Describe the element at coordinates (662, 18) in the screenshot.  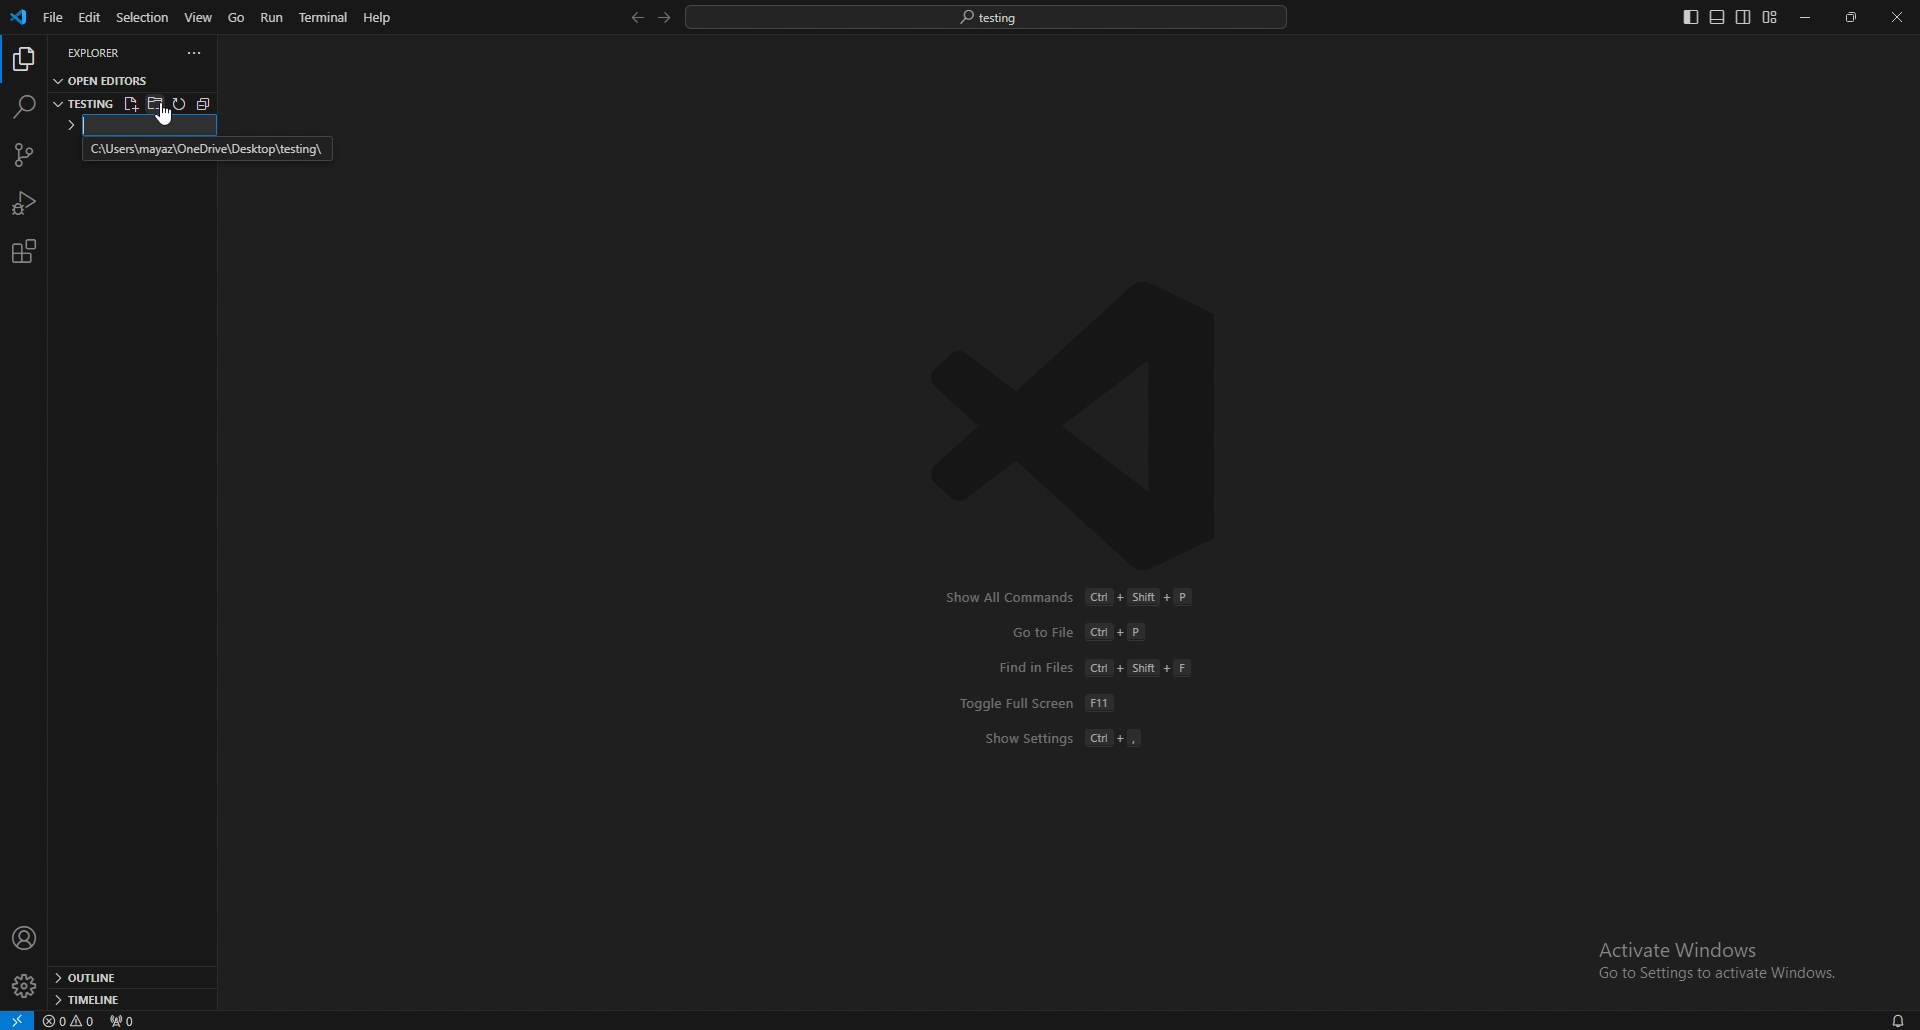
I see `forward` at that location.